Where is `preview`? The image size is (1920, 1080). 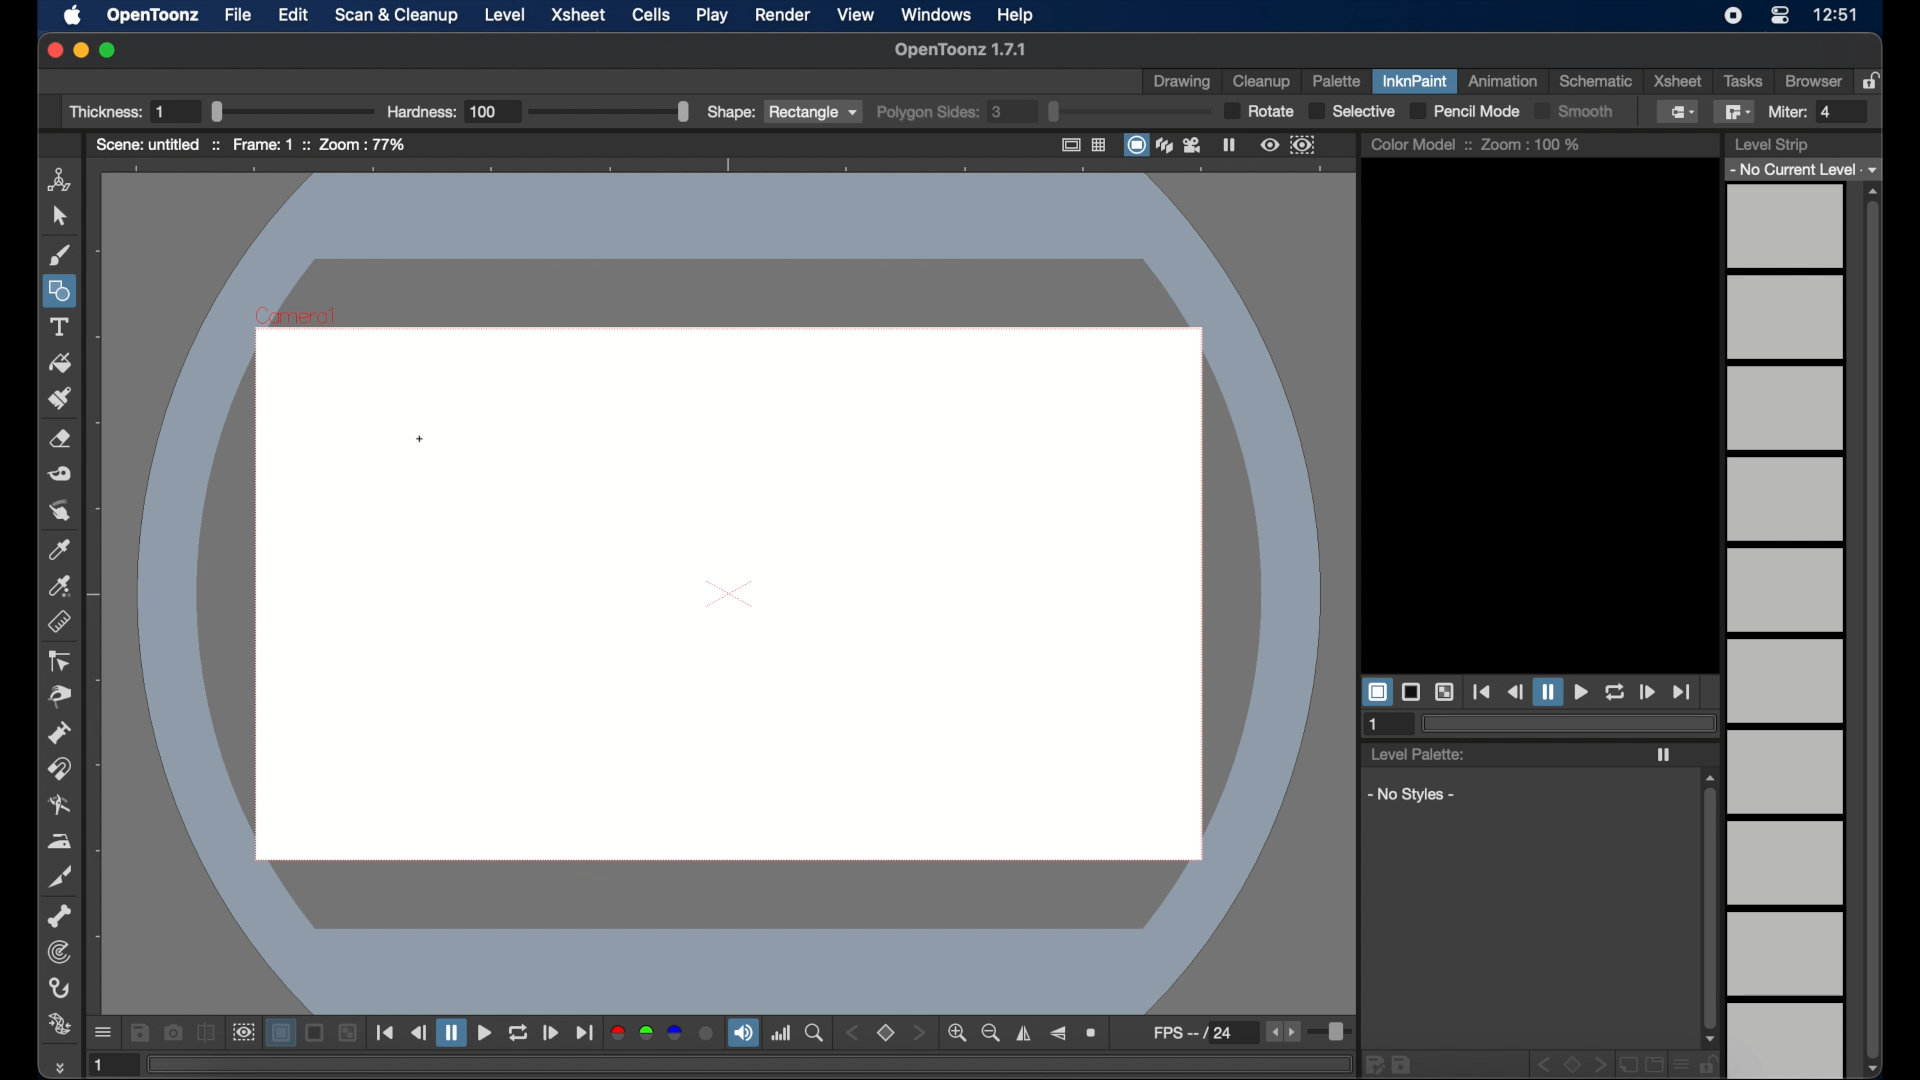
preview is located at coordinates (721, 585).